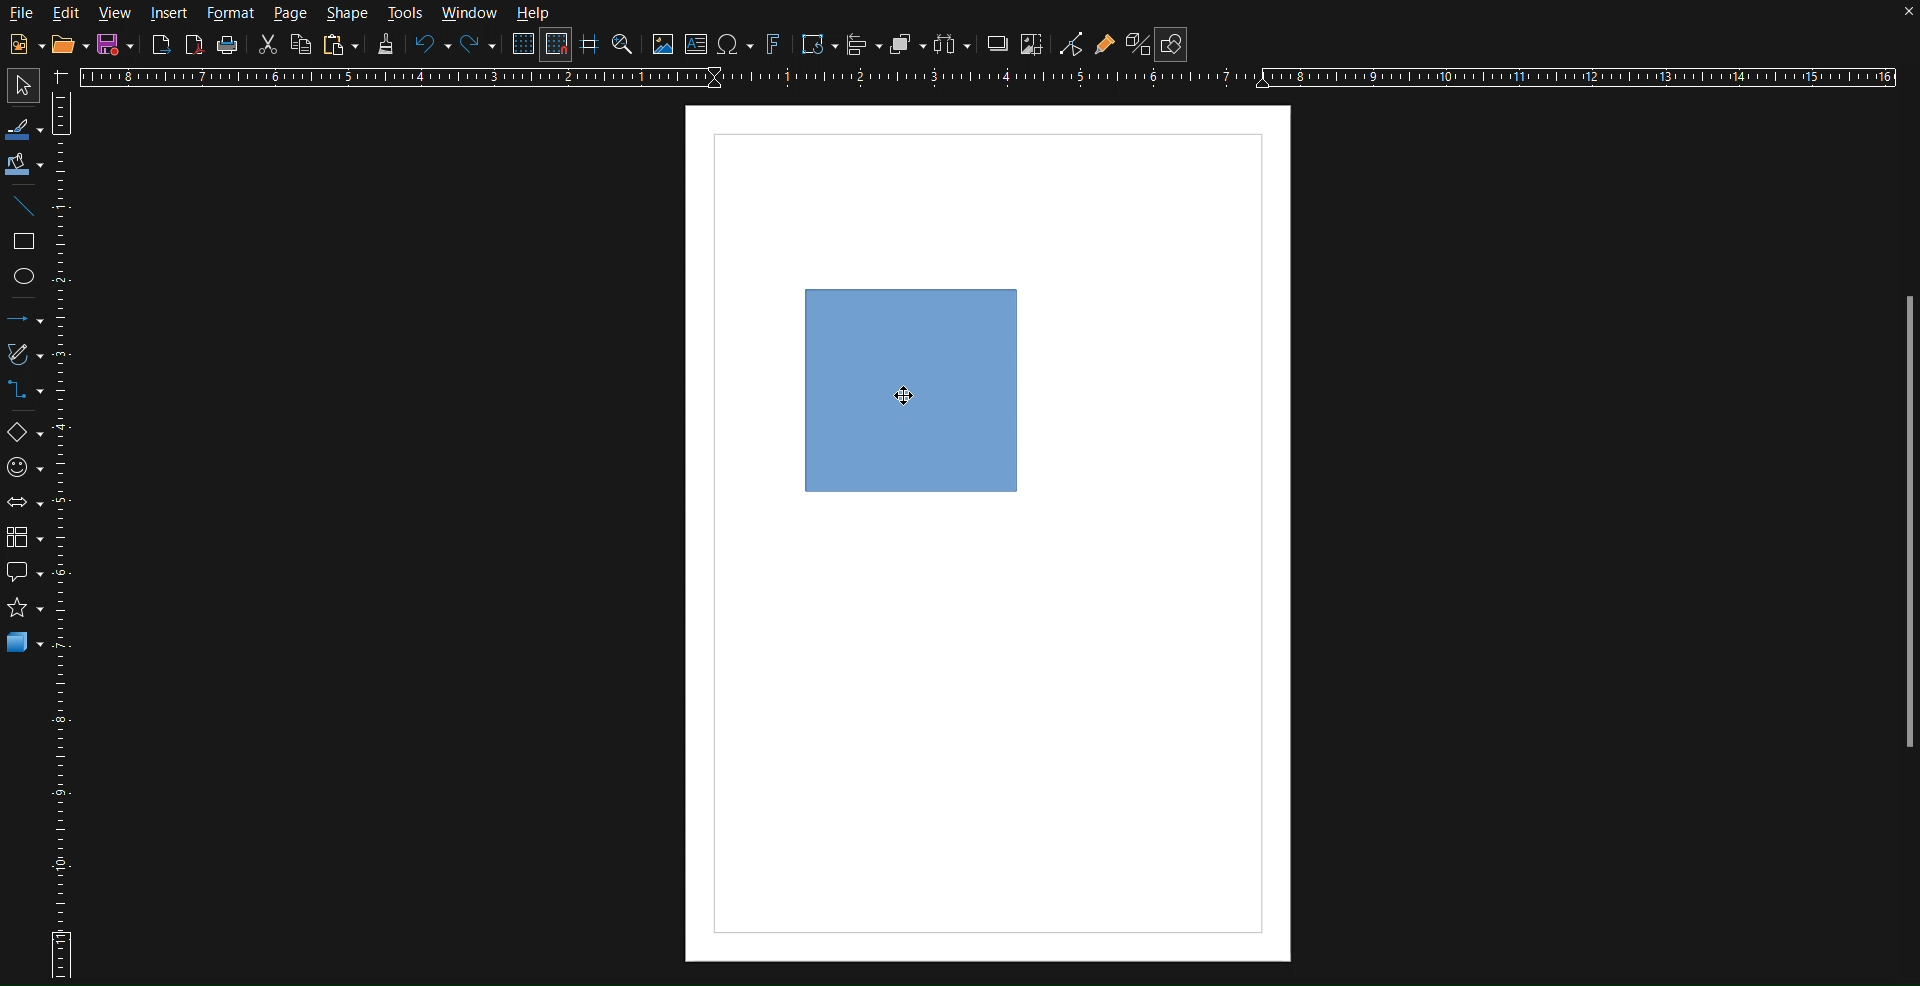  What do you see at coordinates (292, 15) in the screenshot?
I see `Page` at bounding box center [292, 15].